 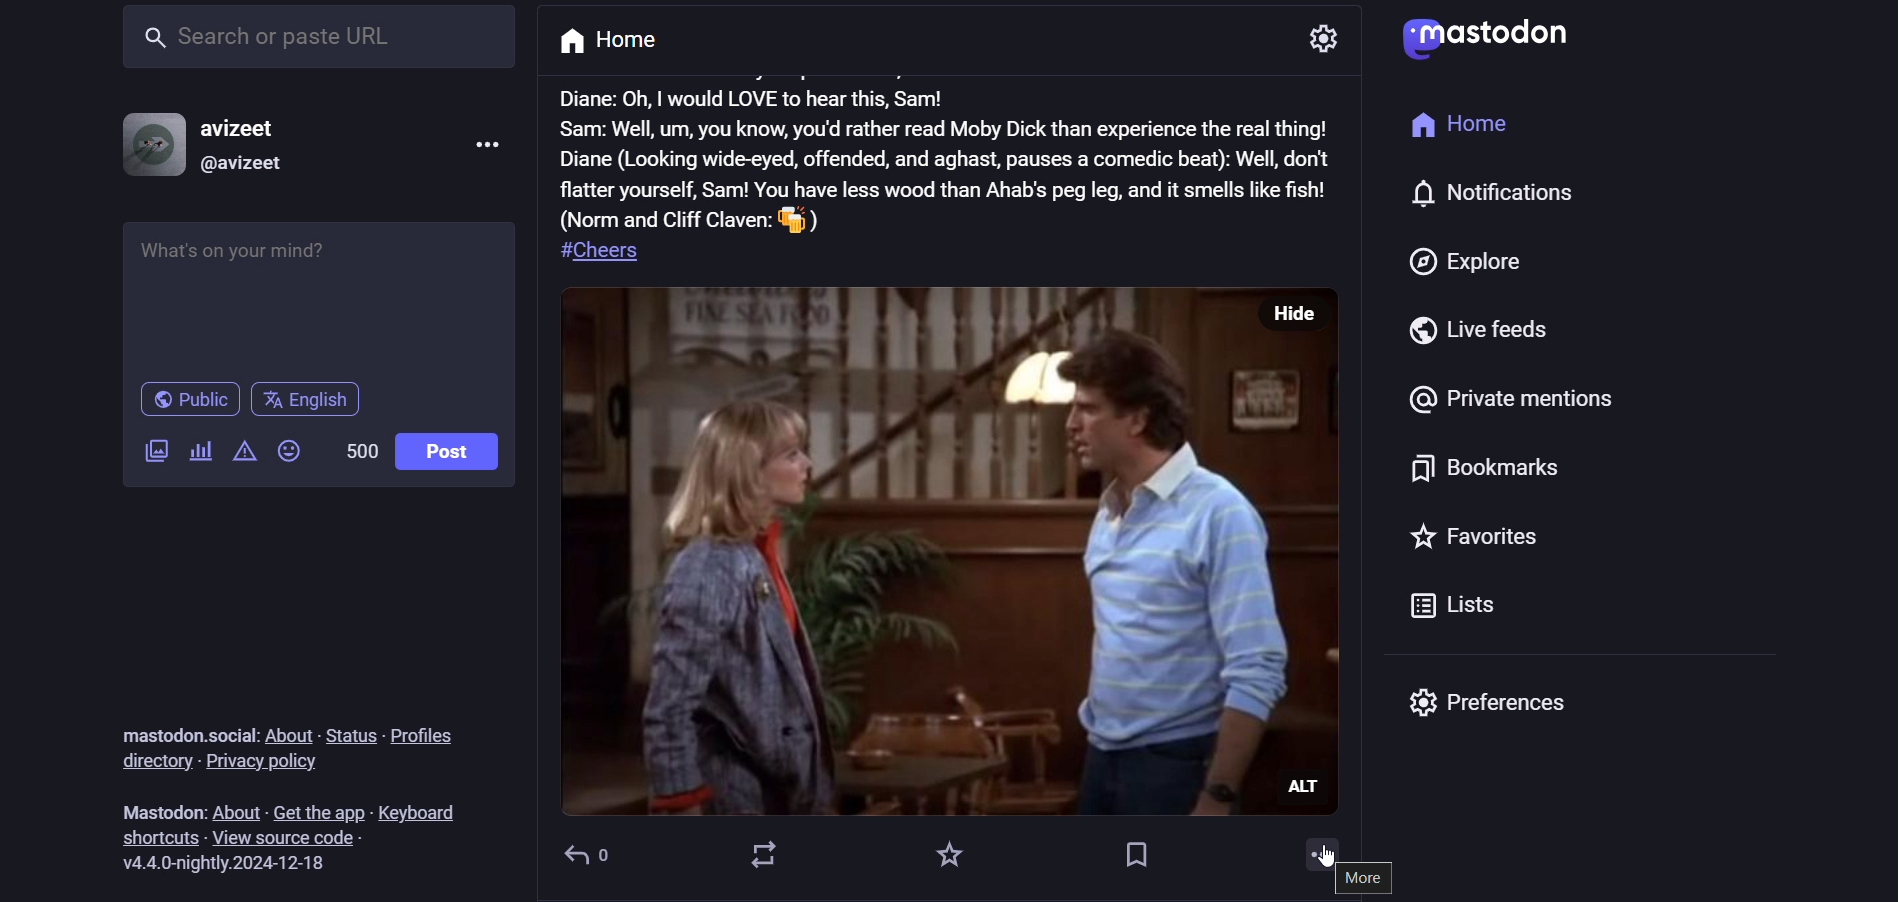 I want to click on profiles, so click(x=429, y=735).